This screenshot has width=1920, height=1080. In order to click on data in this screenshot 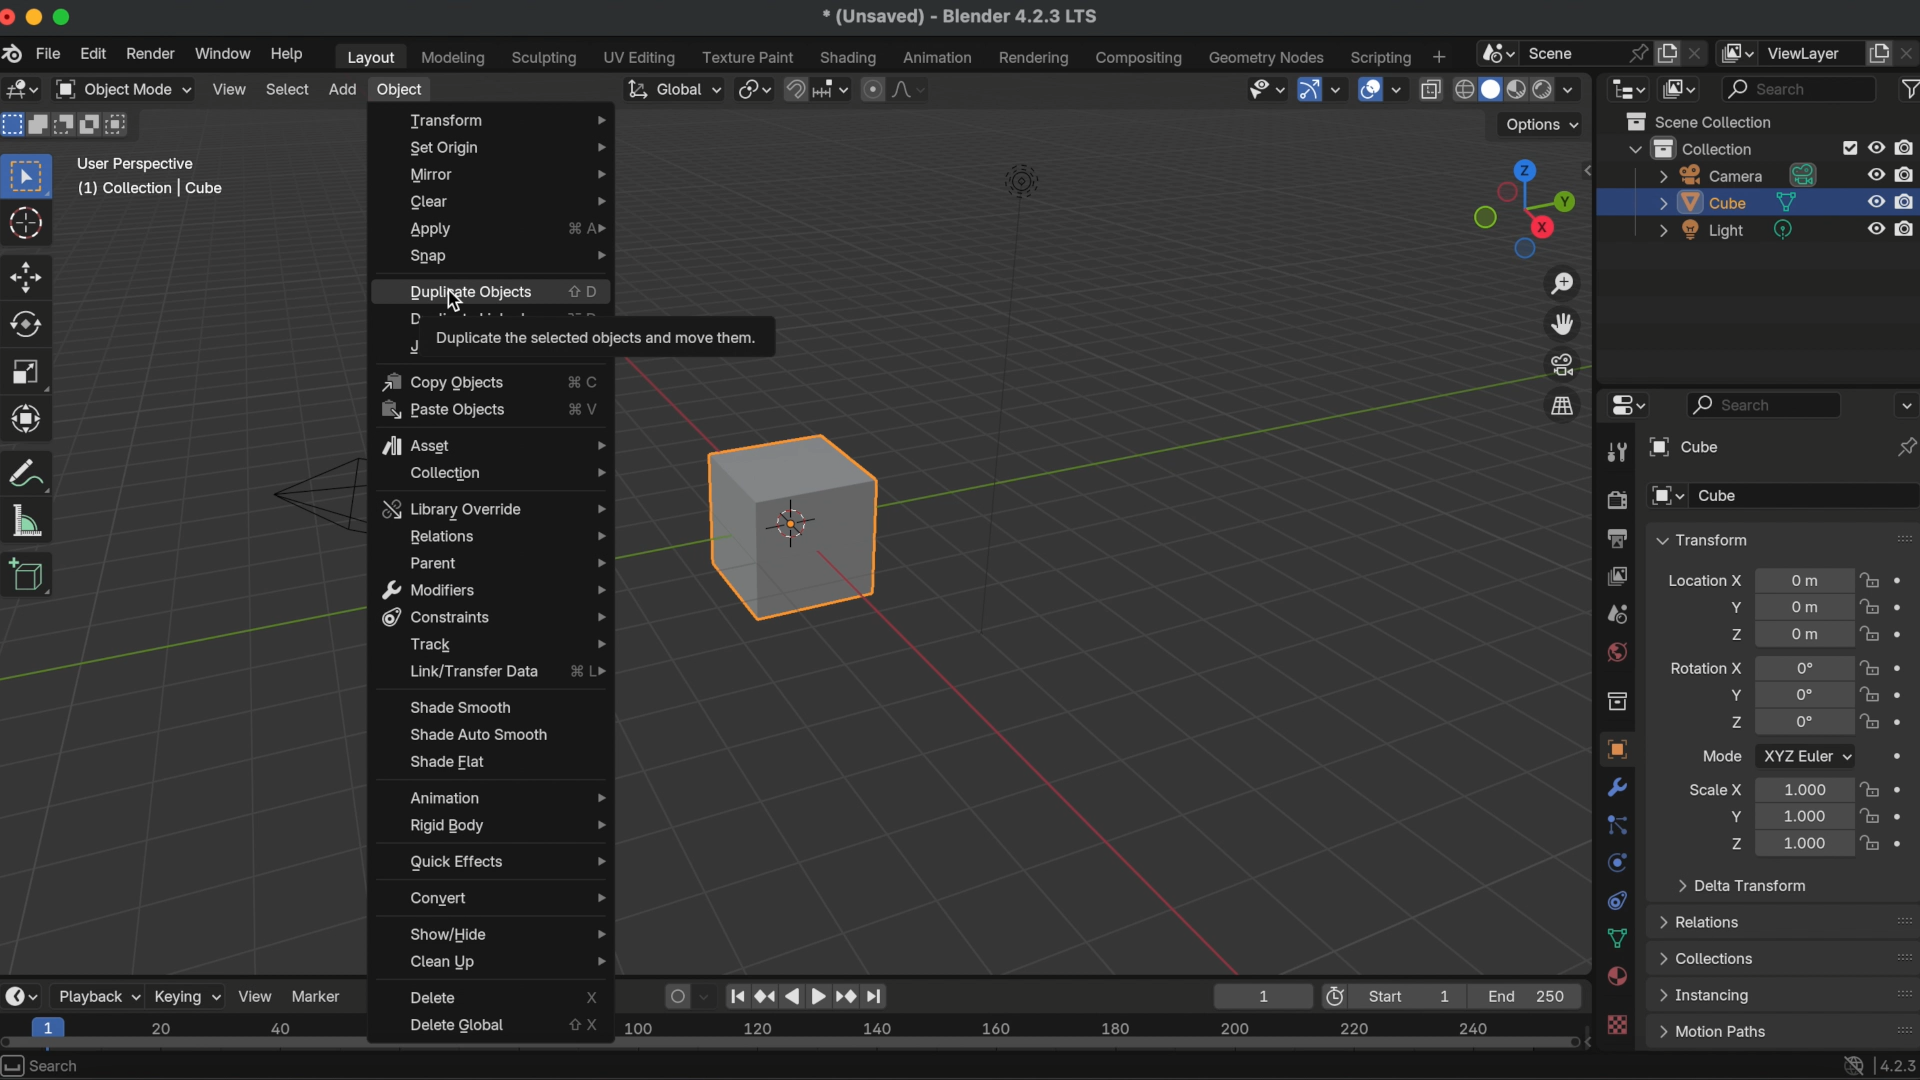, I will do `click(1618, 938)`.